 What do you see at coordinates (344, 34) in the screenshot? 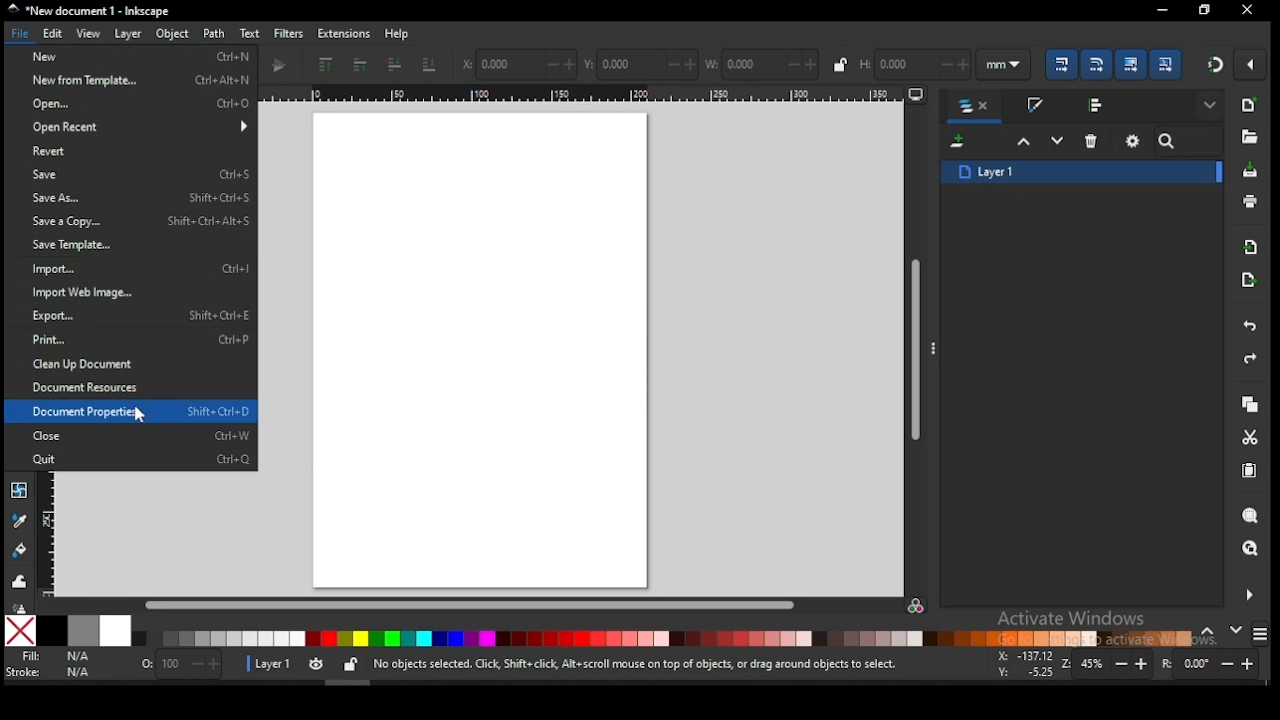
I see `extensions` at bounding box center [344, 34].